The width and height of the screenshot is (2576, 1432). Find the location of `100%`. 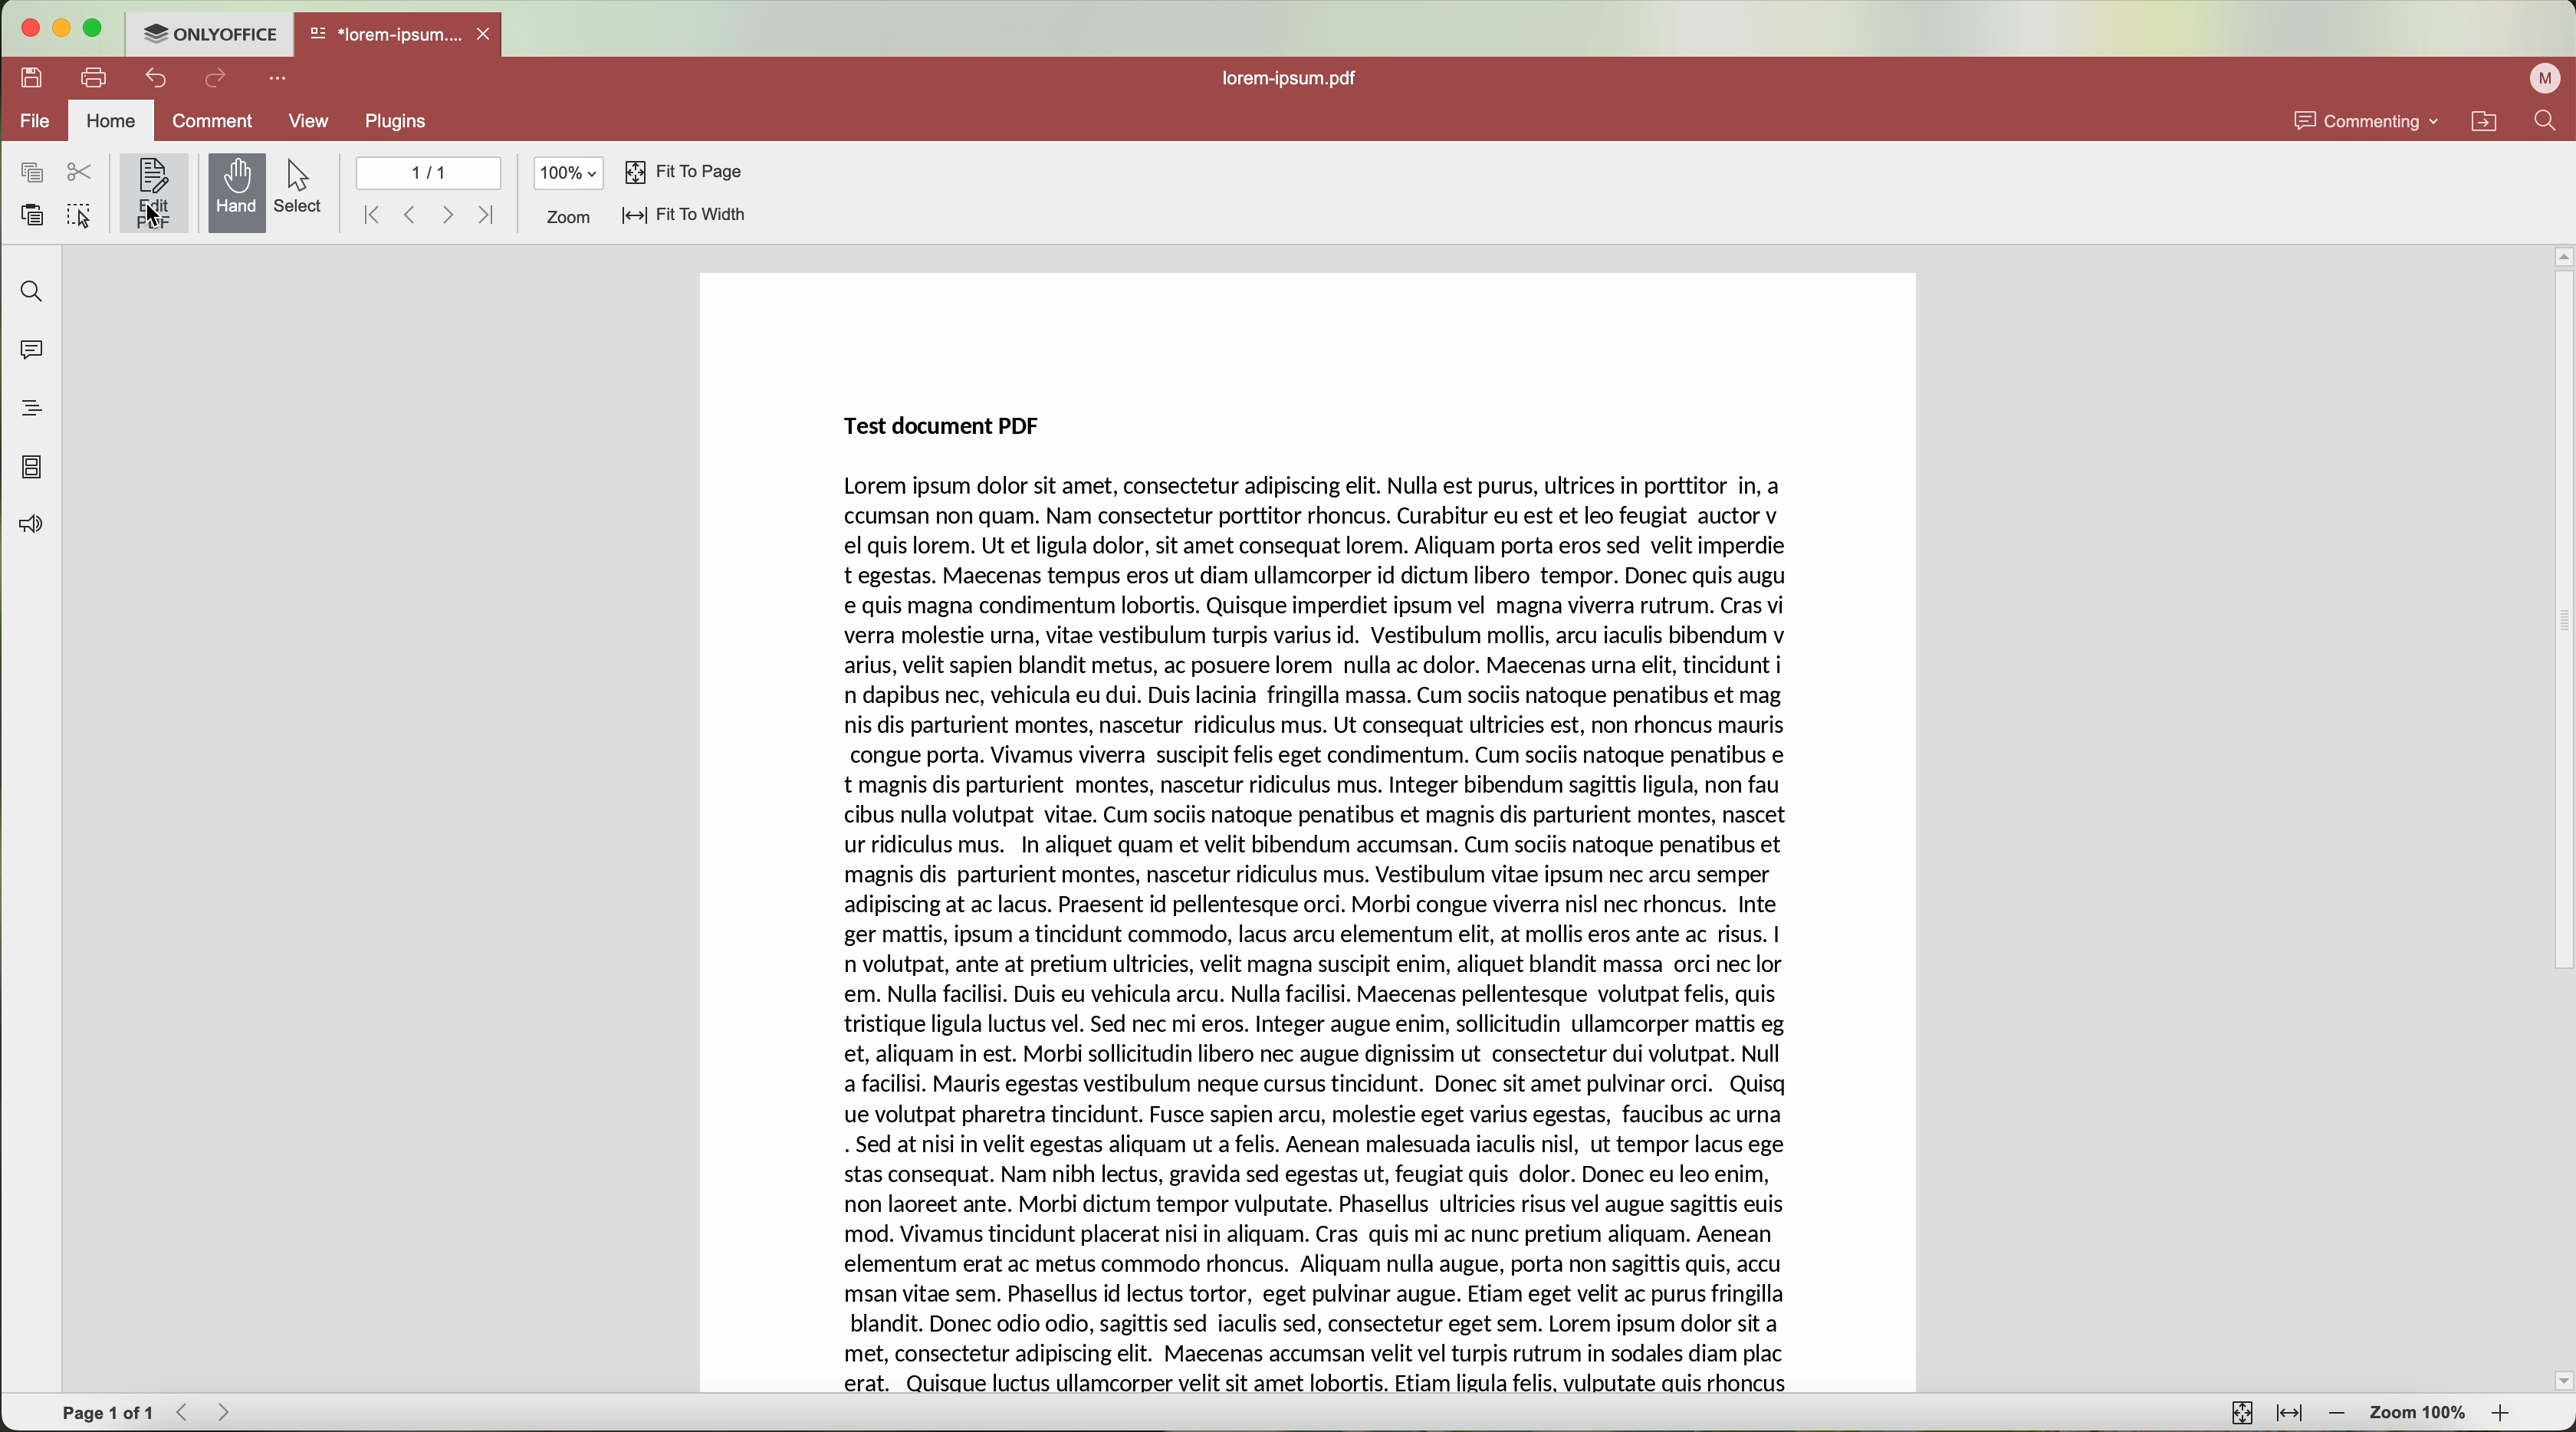

100% is located at coordinates (568, 175).